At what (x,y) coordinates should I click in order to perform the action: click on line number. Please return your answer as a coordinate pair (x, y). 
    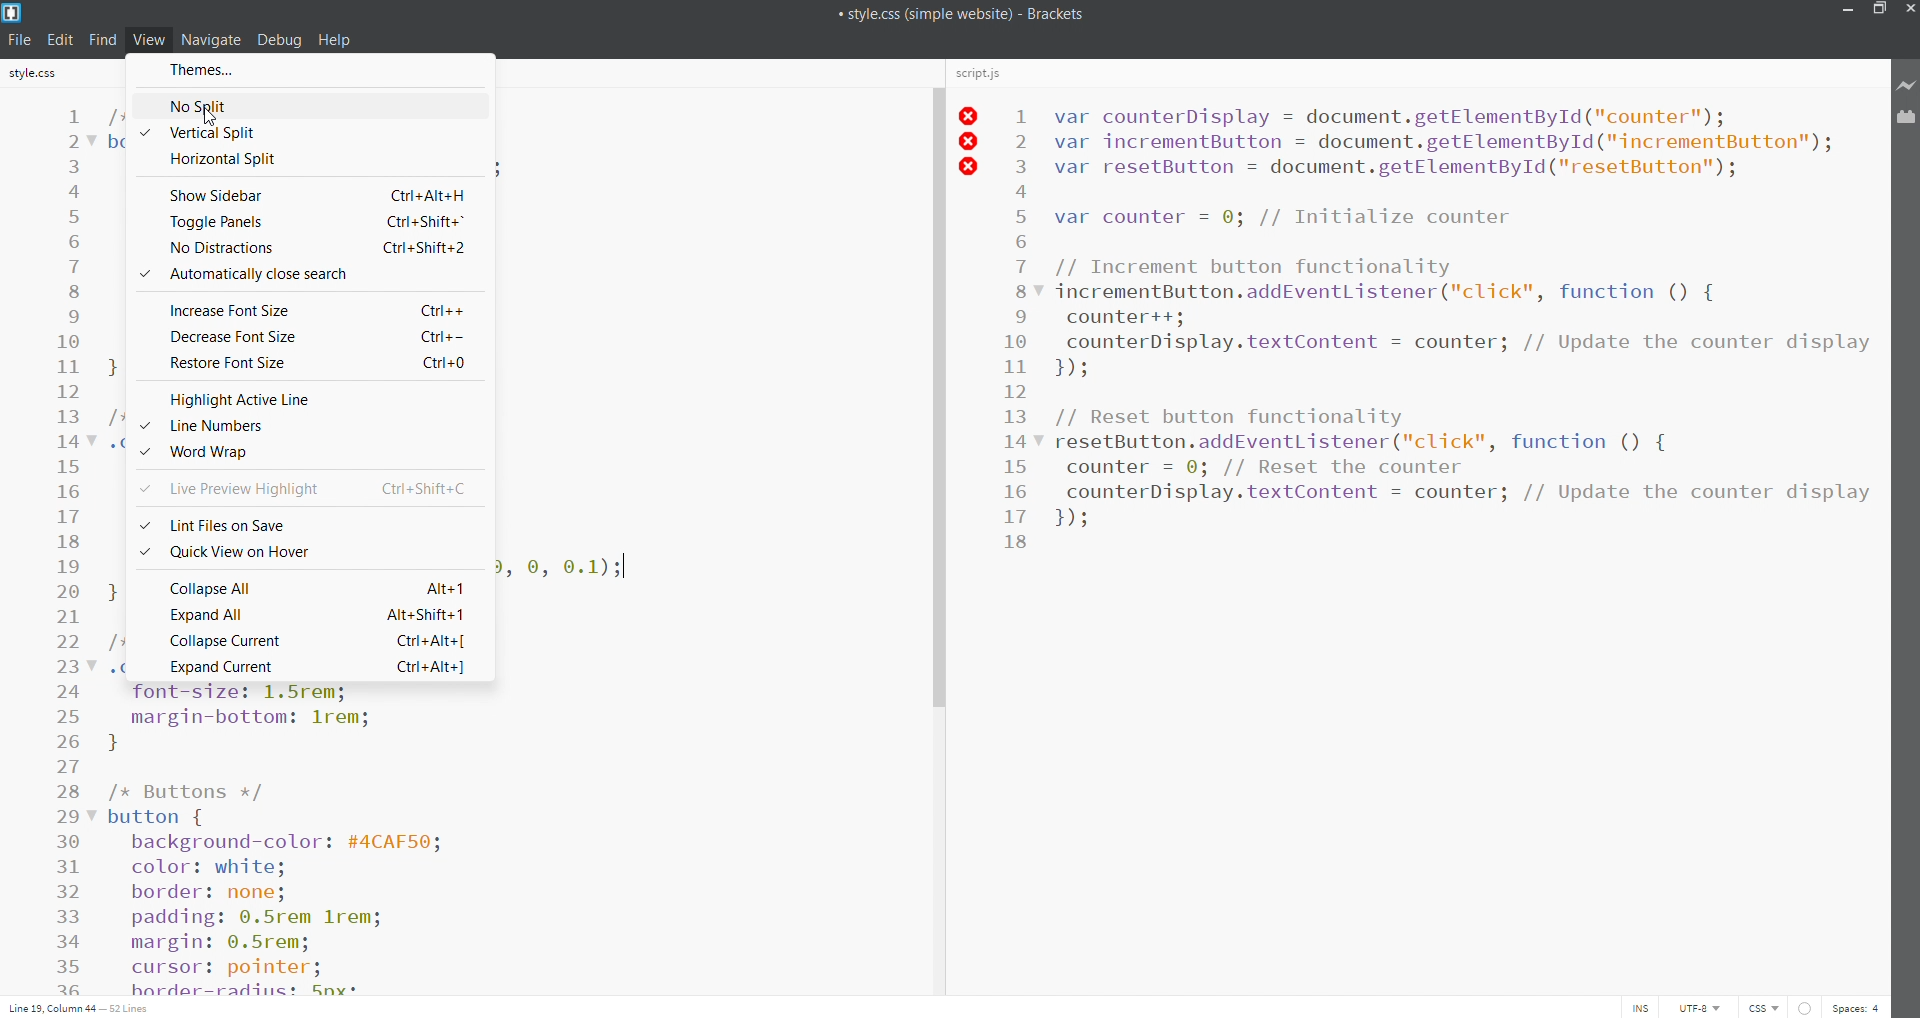
    Looking at the image, I should click on (70, 550).